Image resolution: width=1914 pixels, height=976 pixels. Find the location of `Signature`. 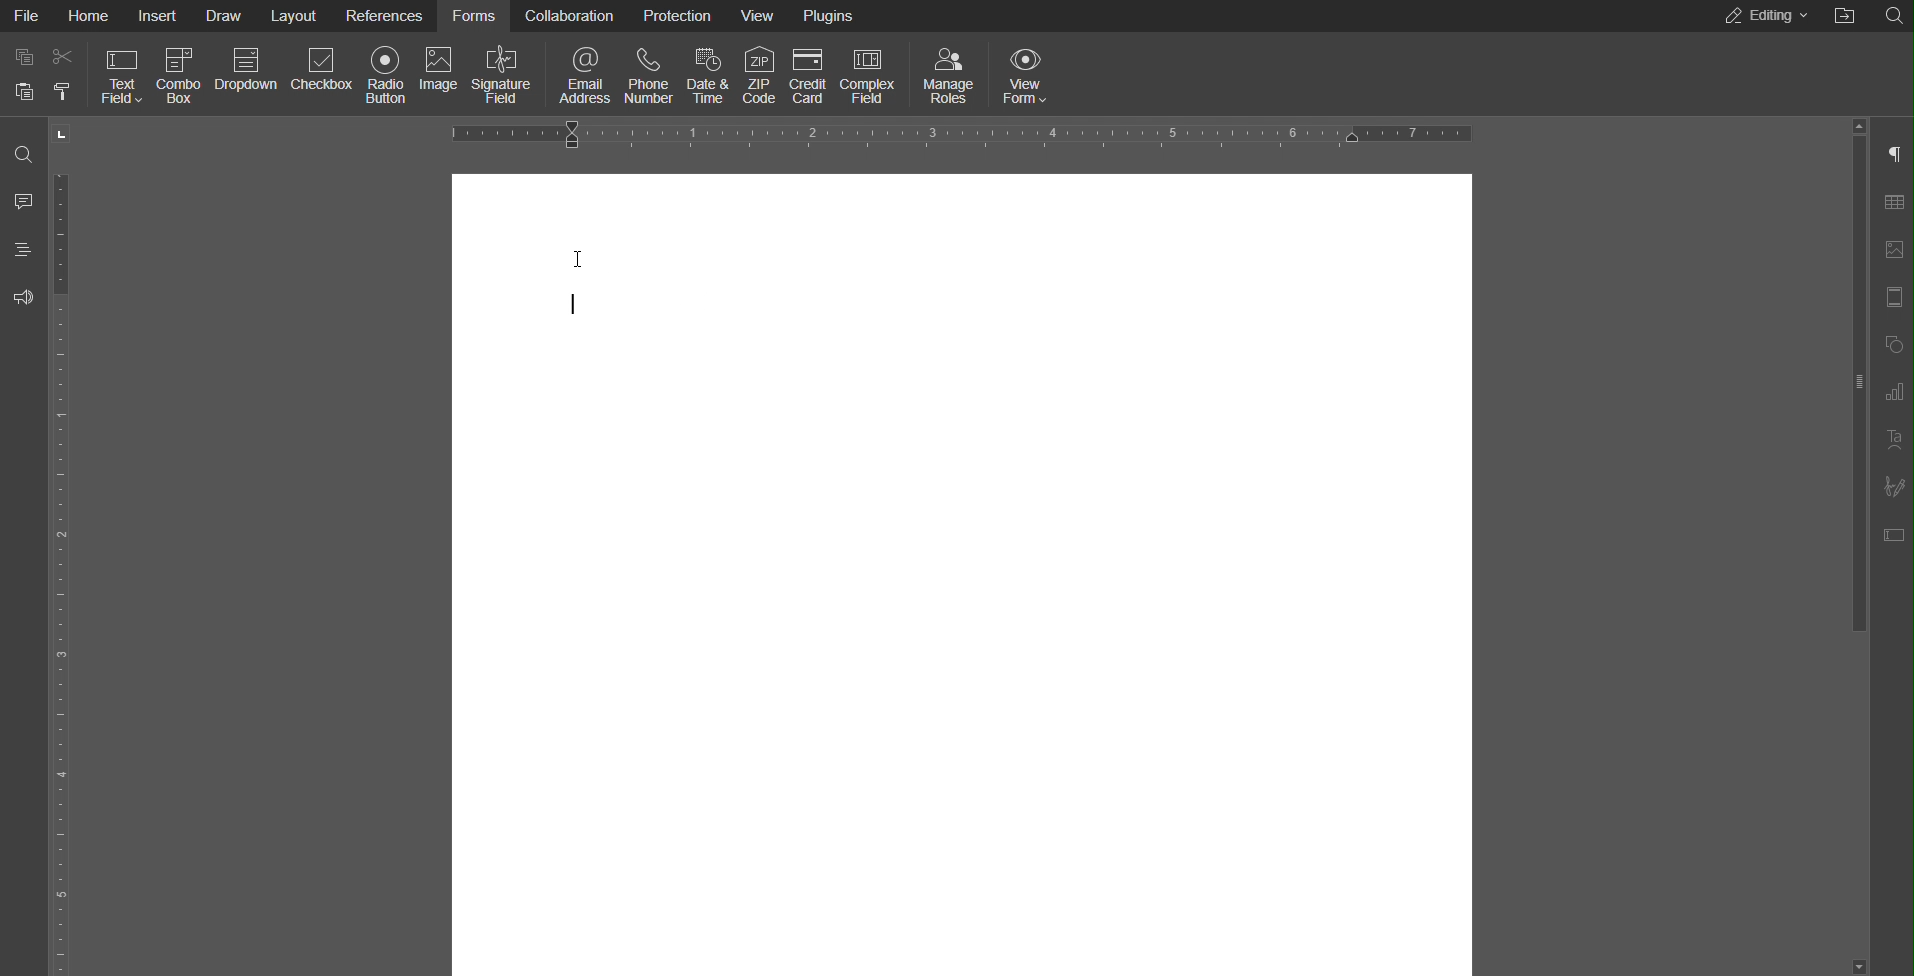

Signature is located at coordinates (504, 73).